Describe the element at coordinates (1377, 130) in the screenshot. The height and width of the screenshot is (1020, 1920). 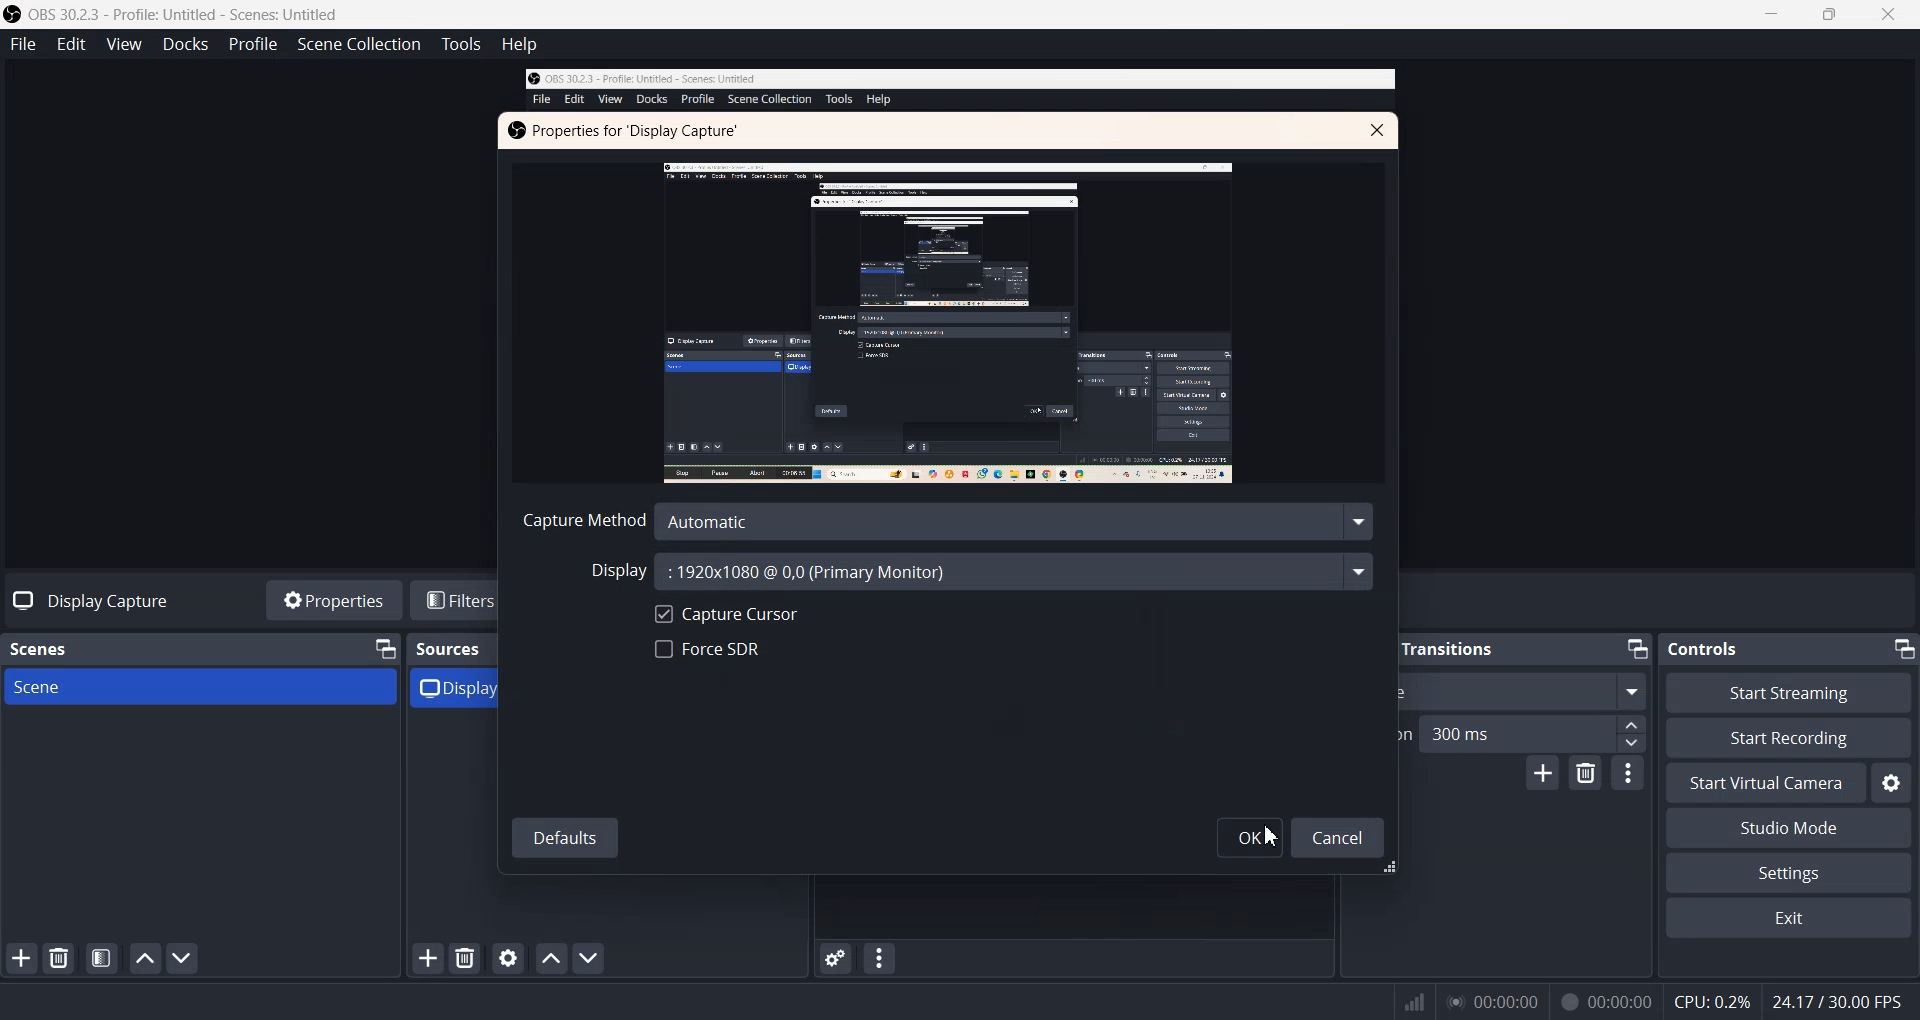
I see `Close` at that location.